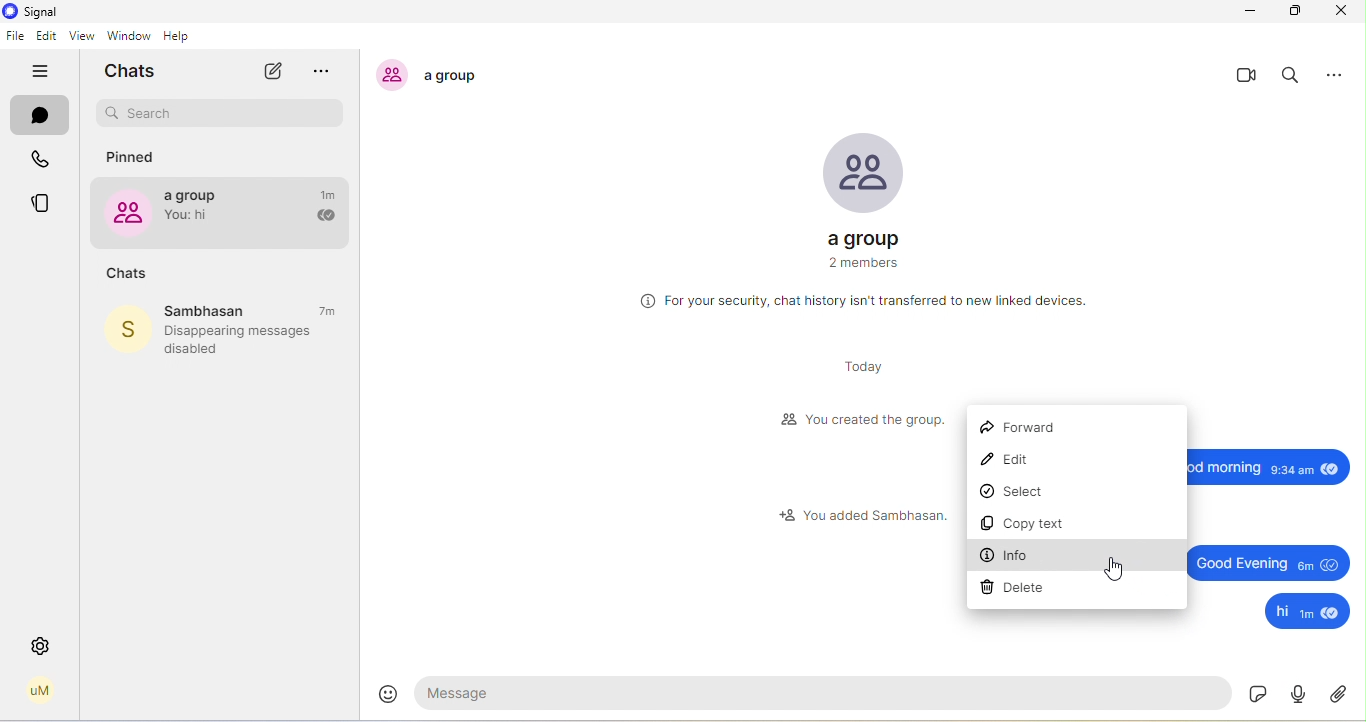  What do you see at coordinates (47, 37) in the screenshot?
I see `edit` at bounding box center [47, 37].